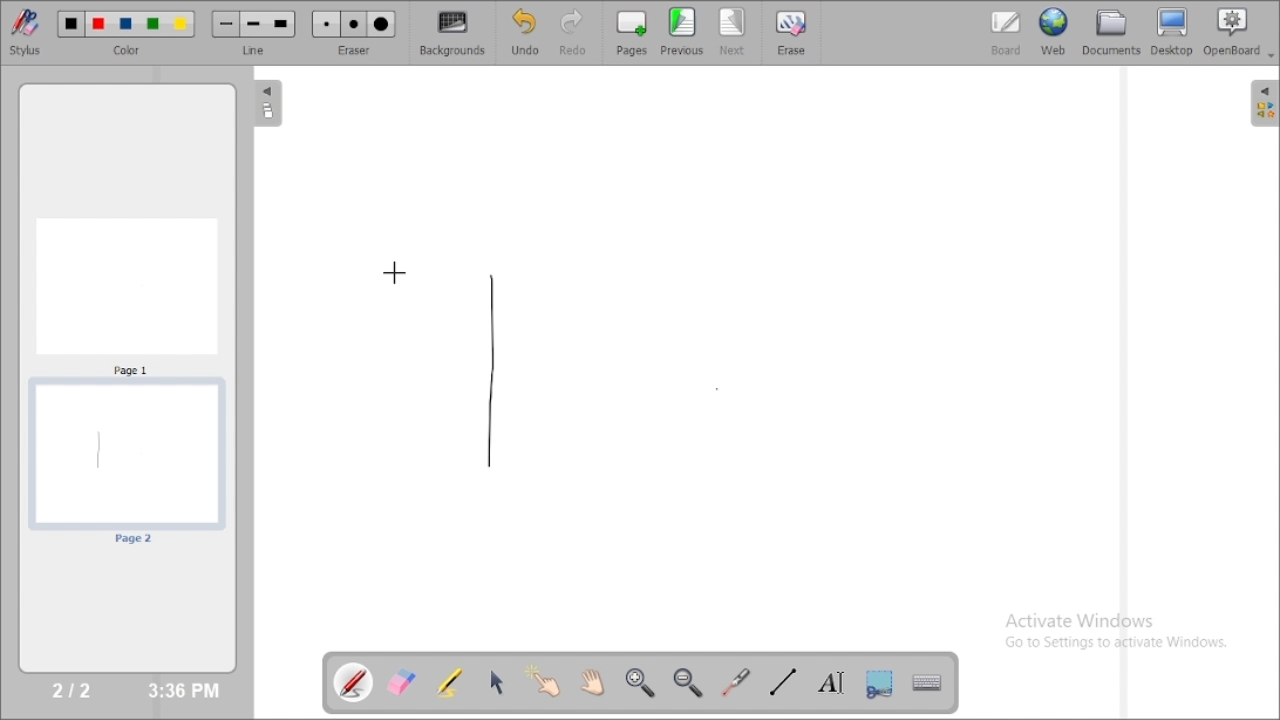 Image resolution: width=1280 pixels, height=720 pixels. I want to click on 3:36 PM, so click(182, 691).